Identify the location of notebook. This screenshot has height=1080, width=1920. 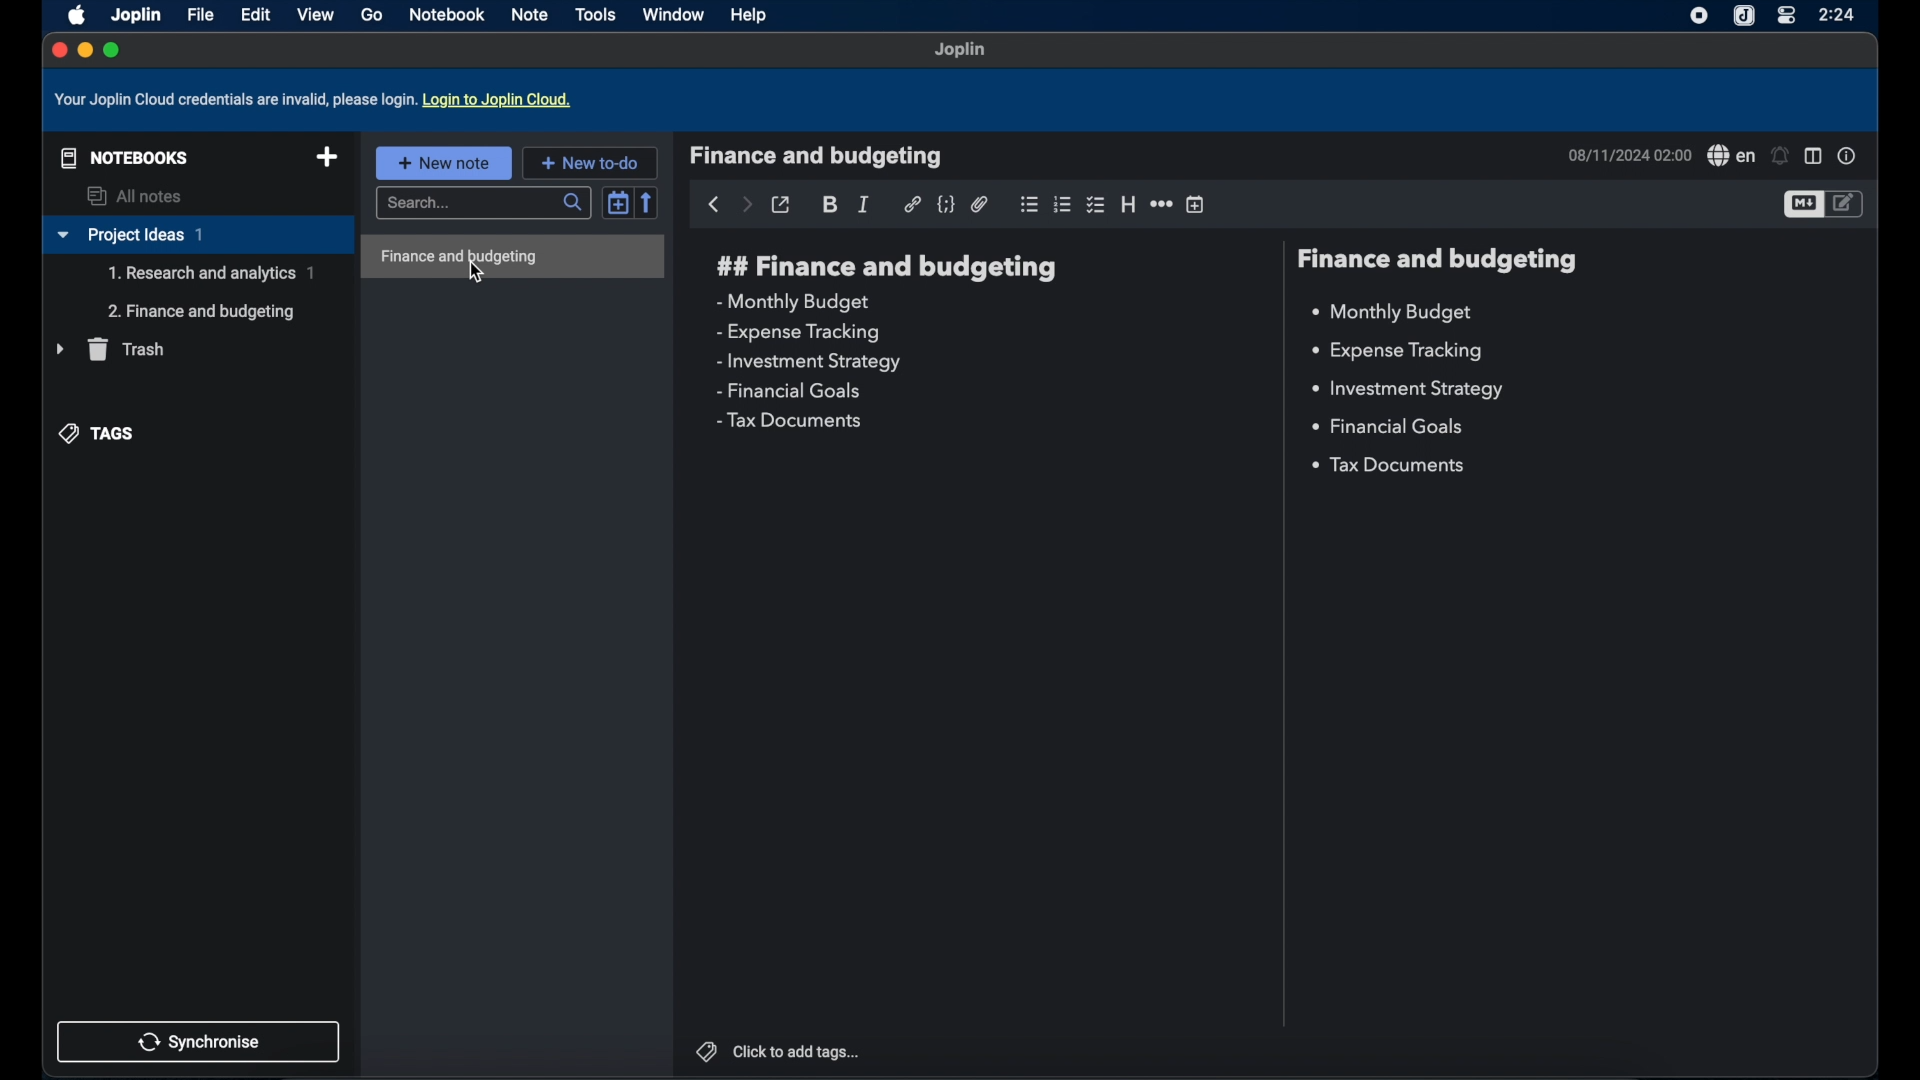
(449, 15).